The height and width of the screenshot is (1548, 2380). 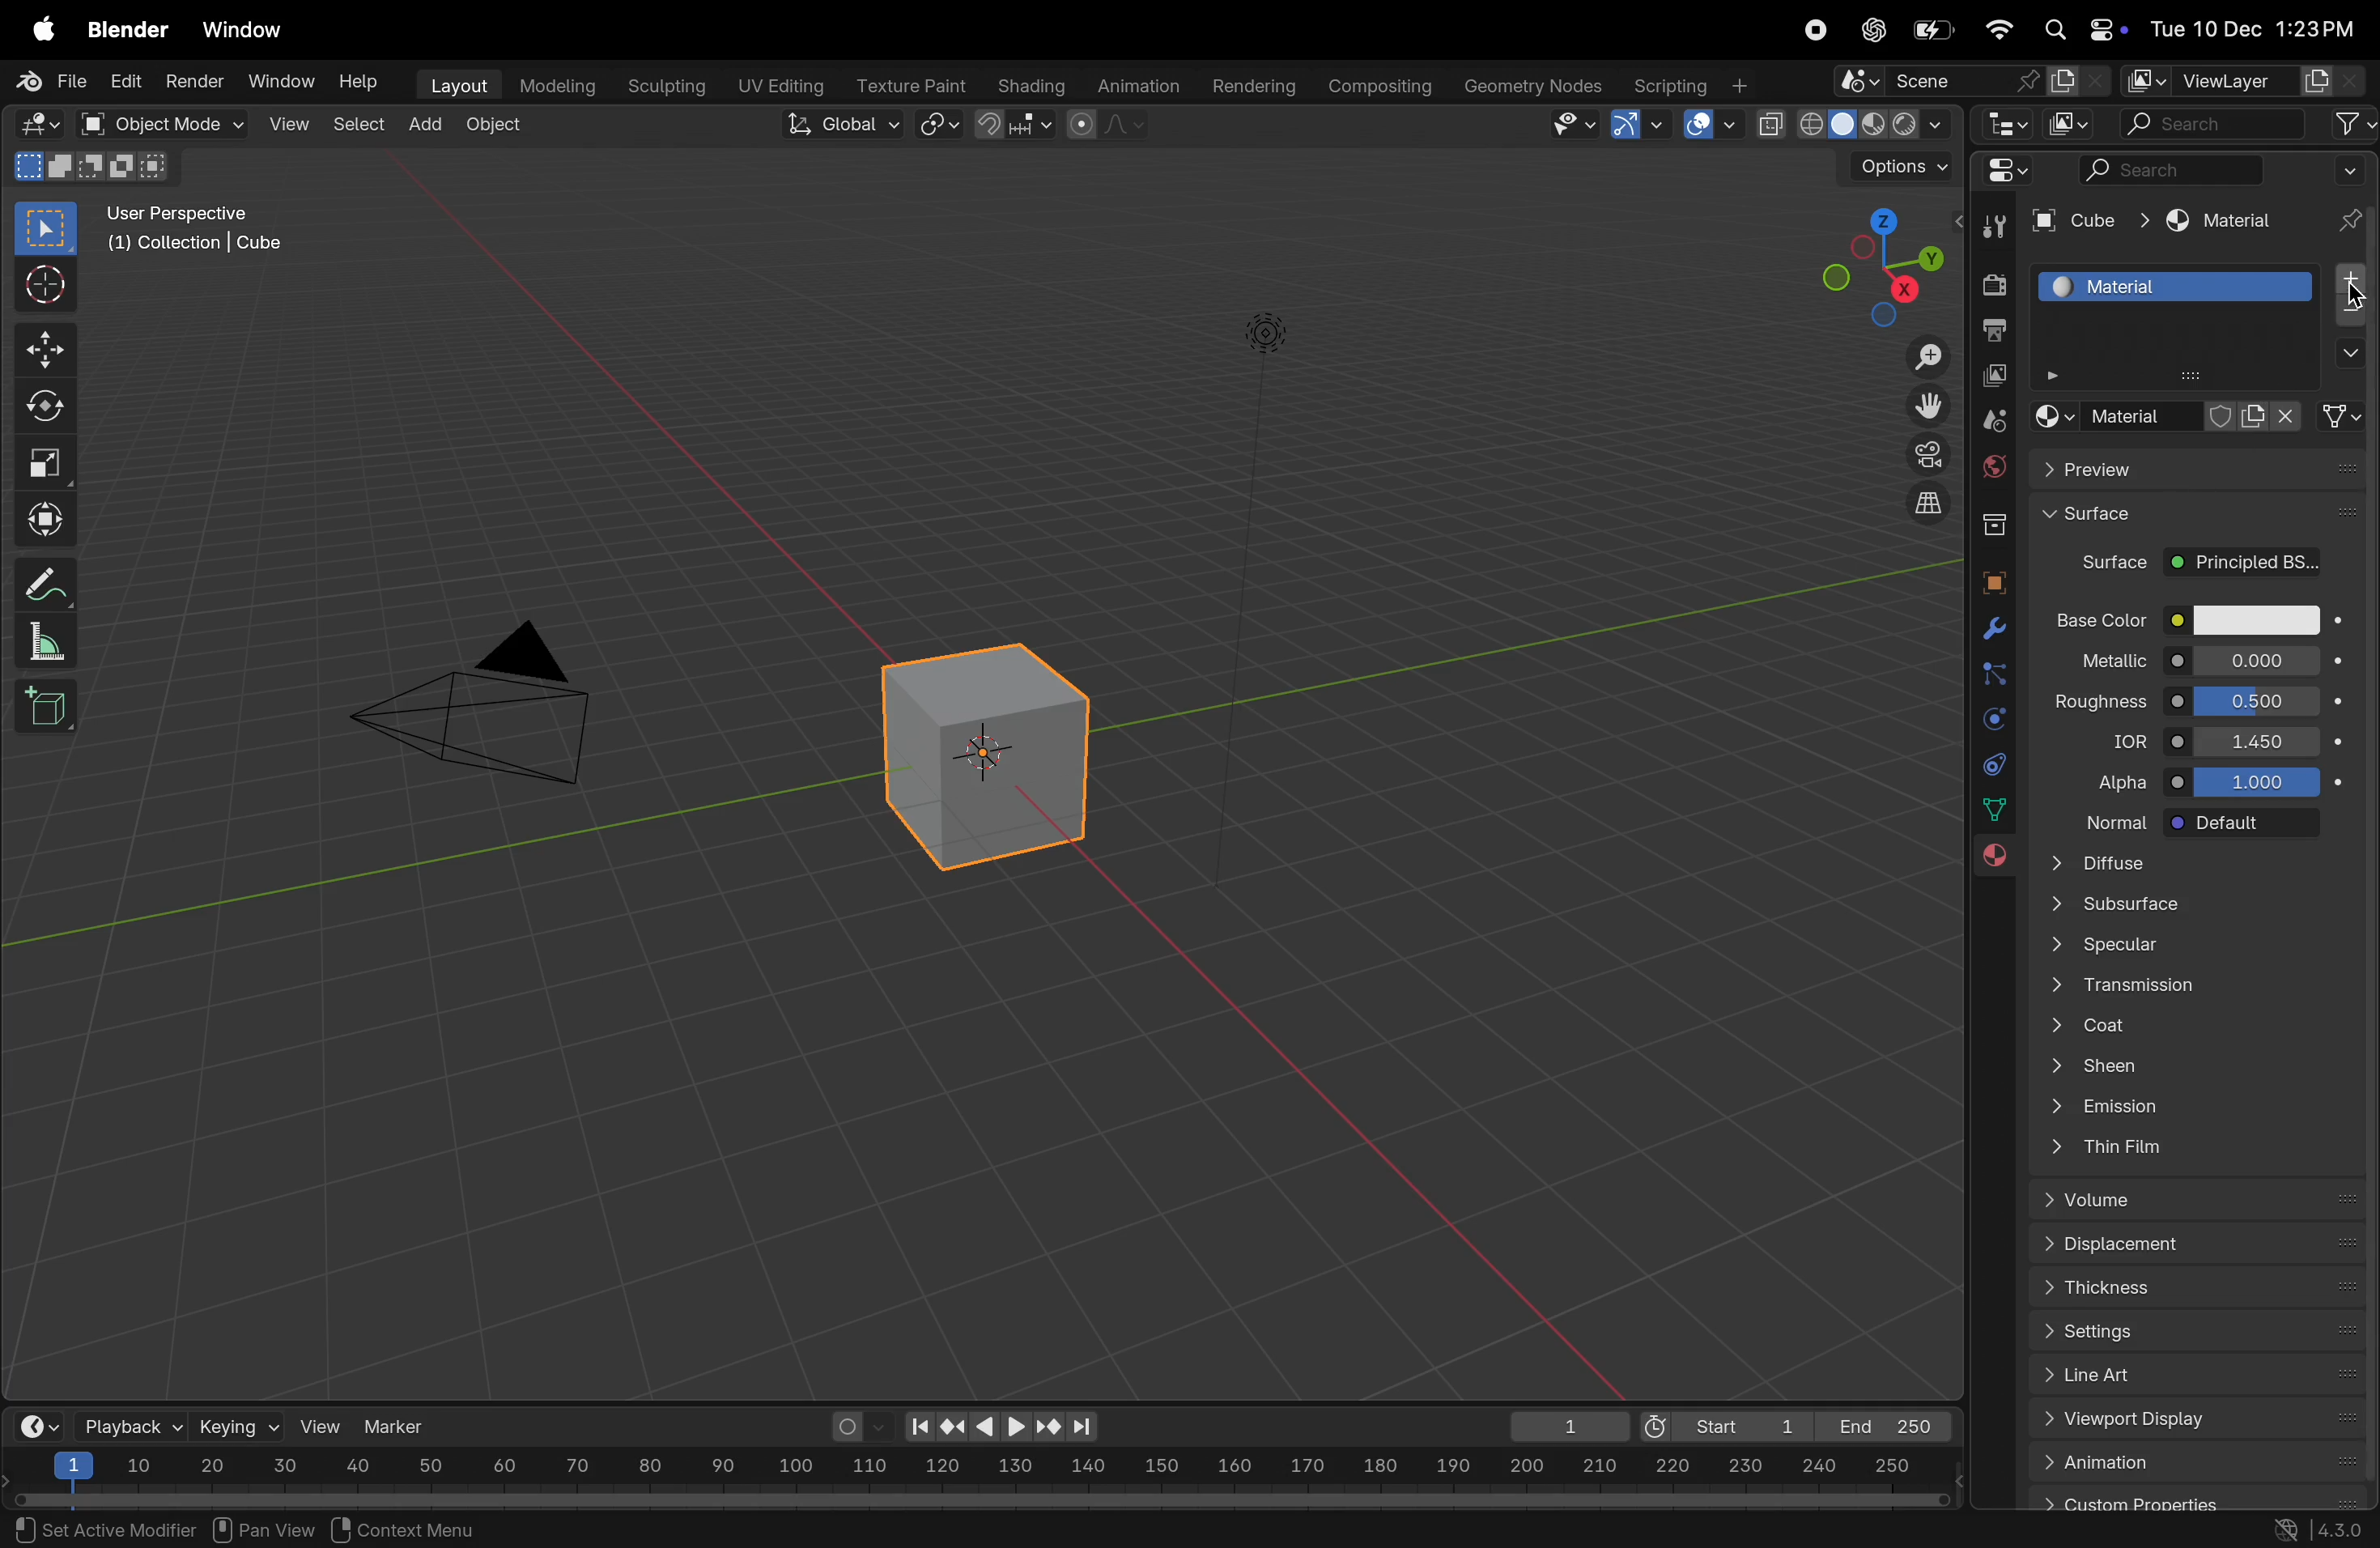 What do you see at coordinates (282, 81) in the screenshot?
I see `Window` at bounding box center [282, 81].